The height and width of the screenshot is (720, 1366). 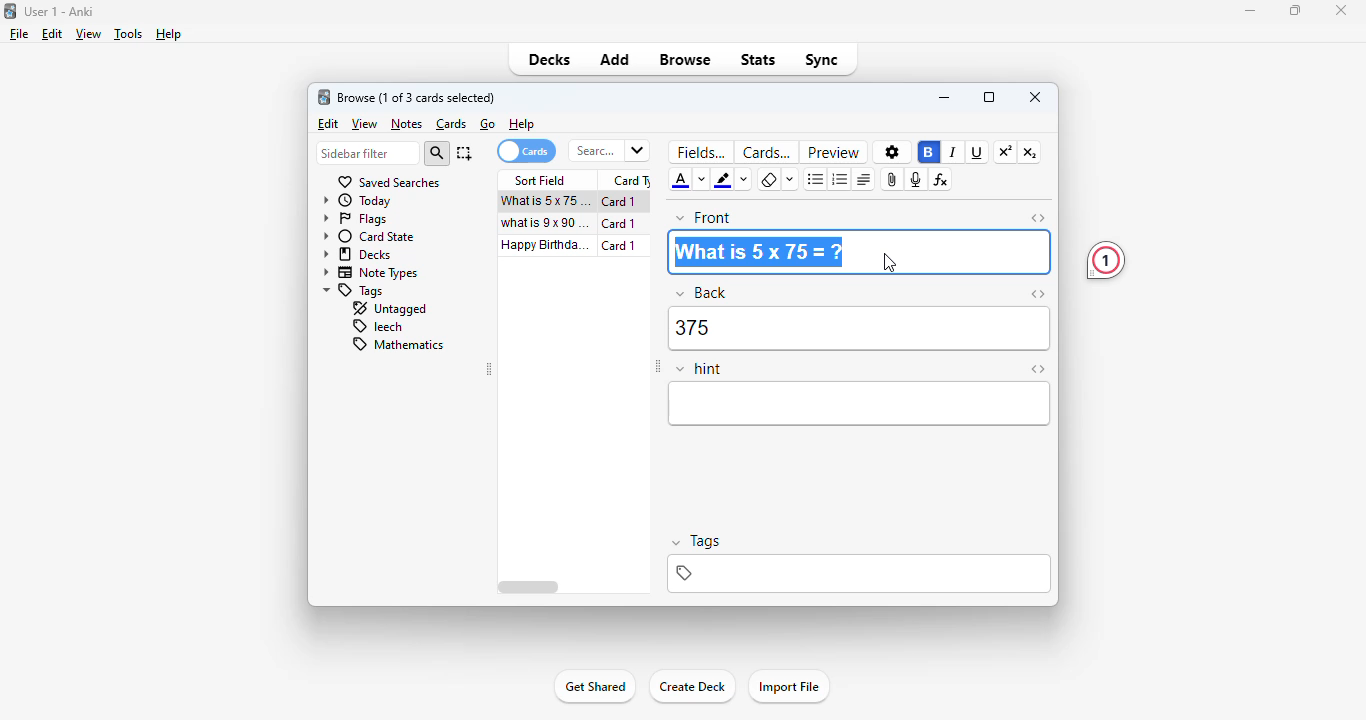 I want to click on sidebar filter, so click(x=366, y=153).